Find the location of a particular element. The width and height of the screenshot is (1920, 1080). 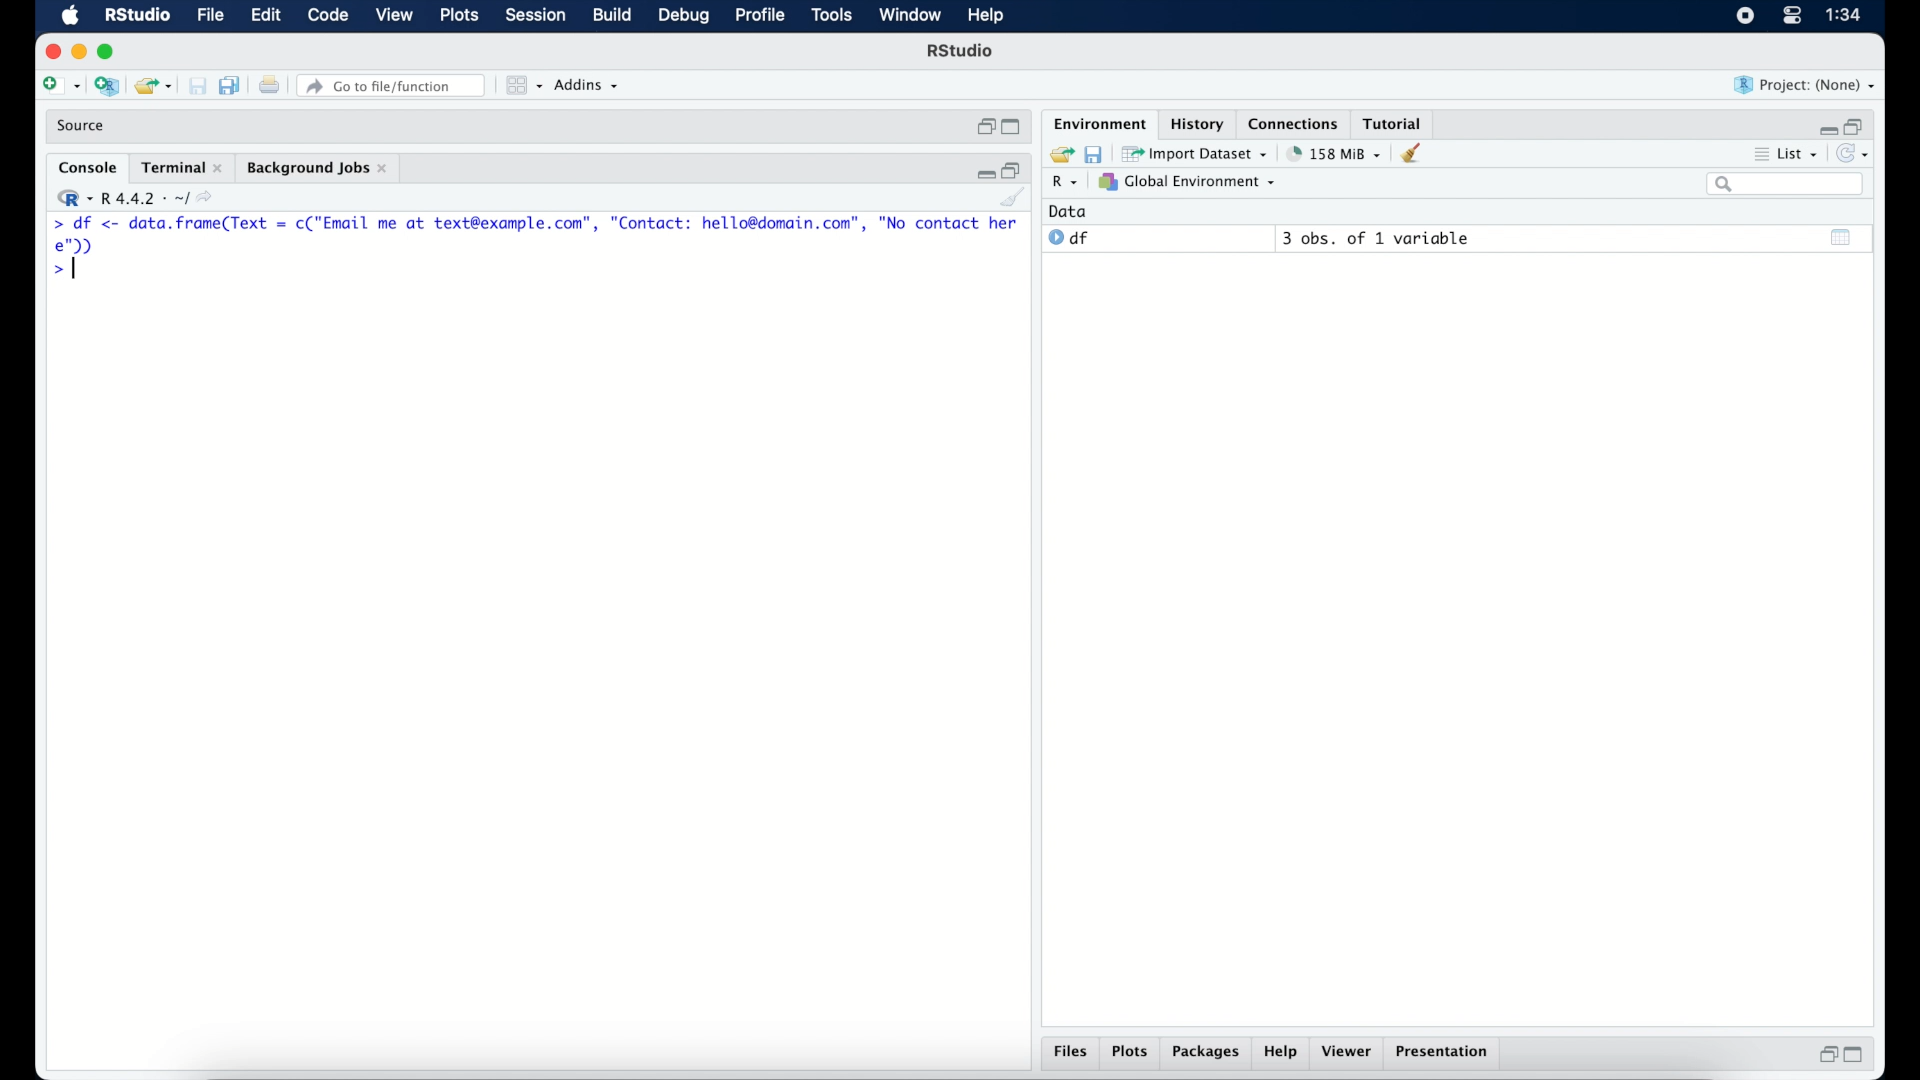

df is located at coordinates (1070, 238).